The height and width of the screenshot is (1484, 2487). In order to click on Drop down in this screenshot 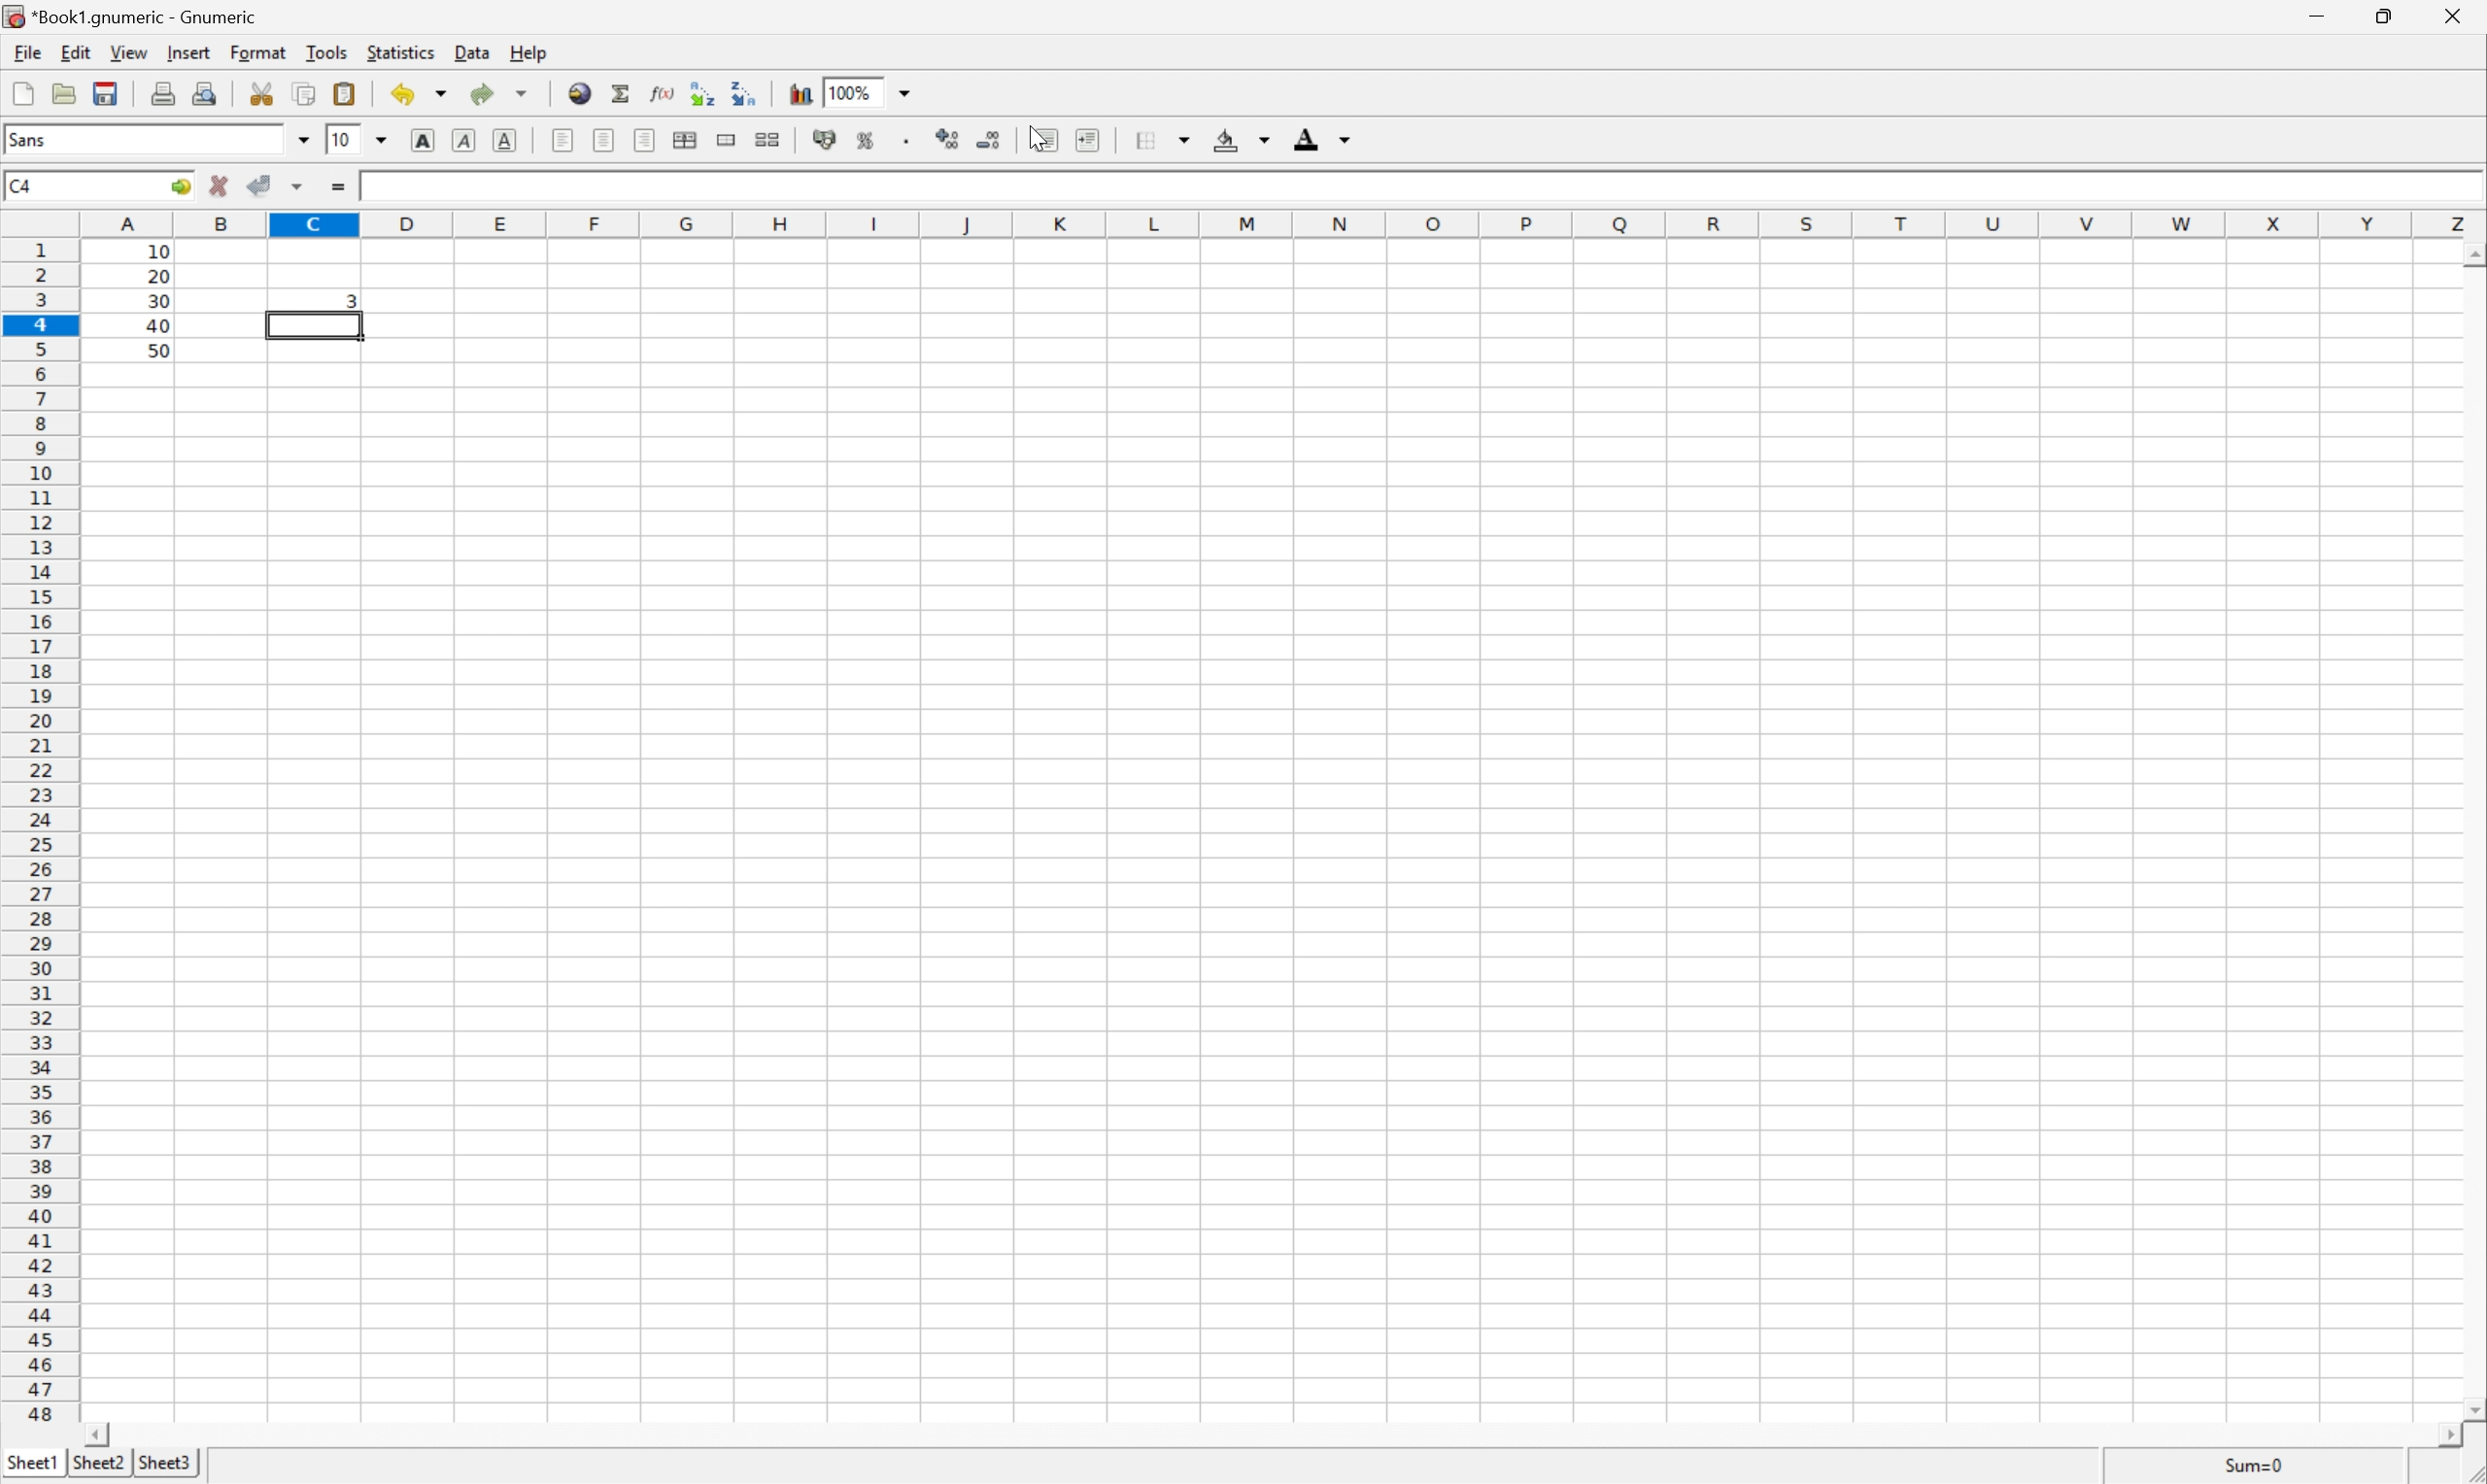, I will do `click(381, 142)`.